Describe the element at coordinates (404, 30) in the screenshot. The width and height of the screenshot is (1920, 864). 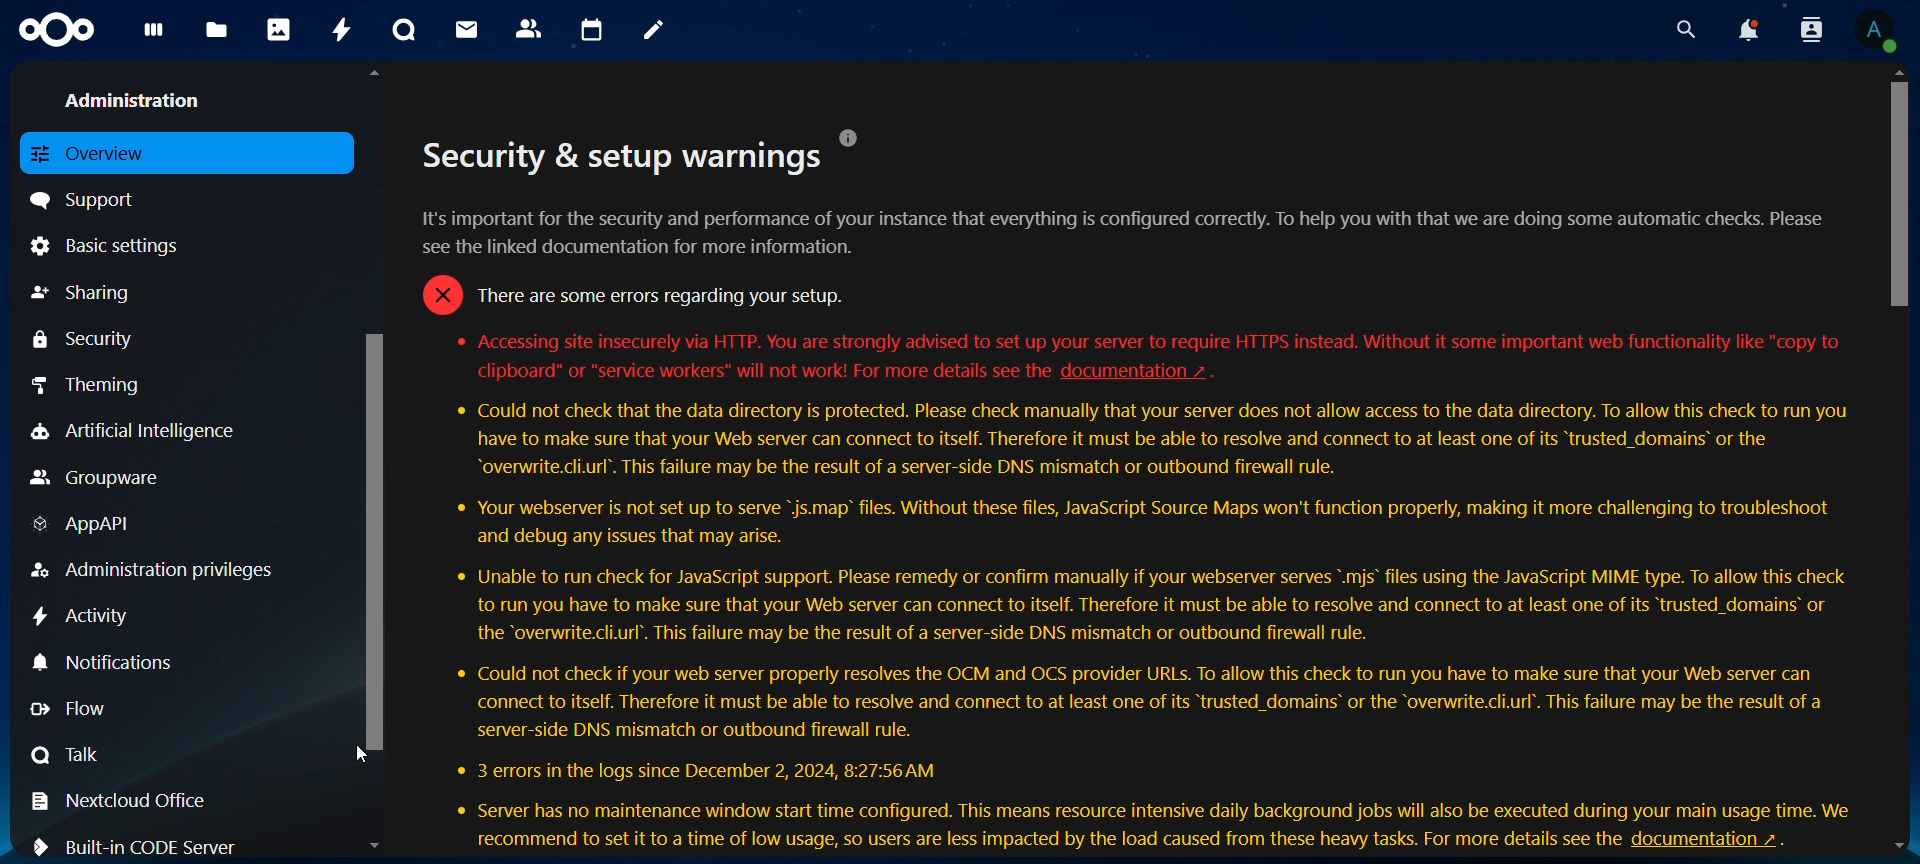
I see `talk` at that location.